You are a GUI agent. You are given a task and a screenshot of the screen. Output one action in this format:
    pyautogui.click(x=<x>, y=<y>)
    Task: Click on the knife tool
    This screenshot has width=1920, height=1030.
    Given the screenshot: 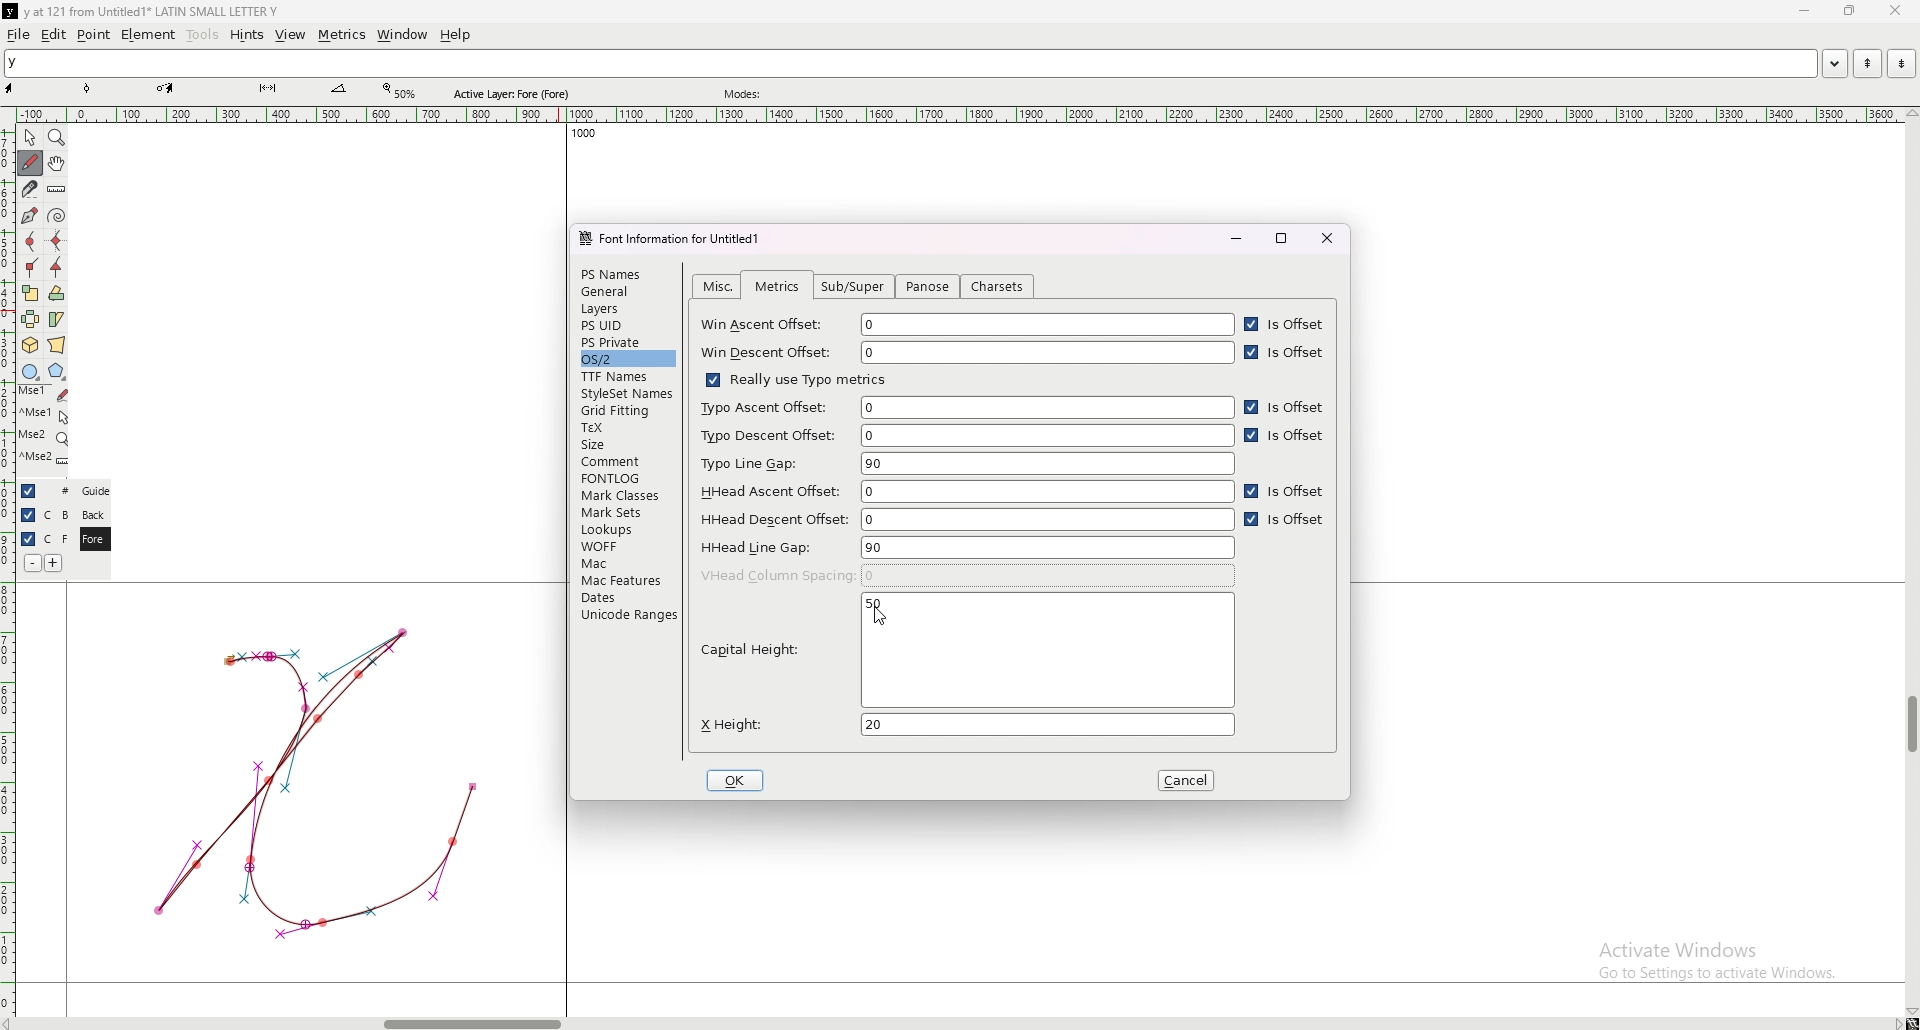 What is the action you would take?
    pyautogui.click(x=266, y=89)
    